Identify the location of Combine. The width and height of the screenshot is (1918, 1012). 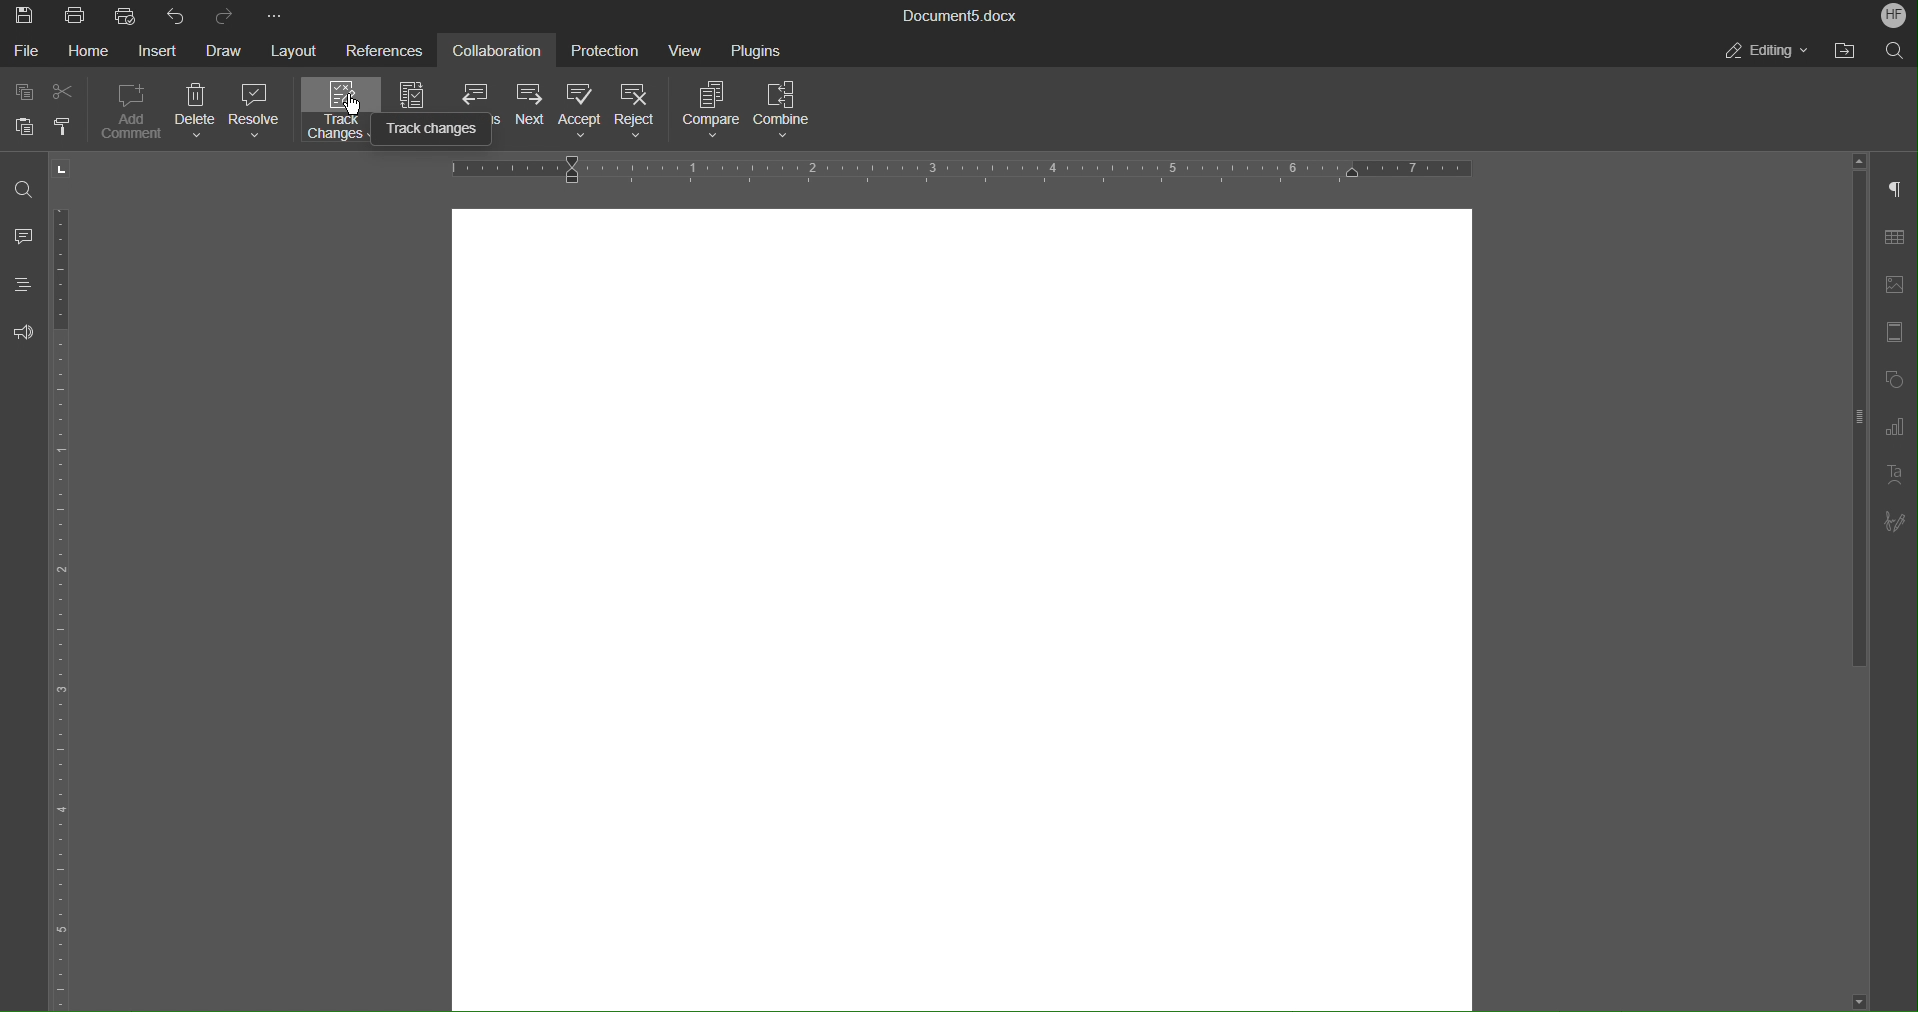
(793, 112).